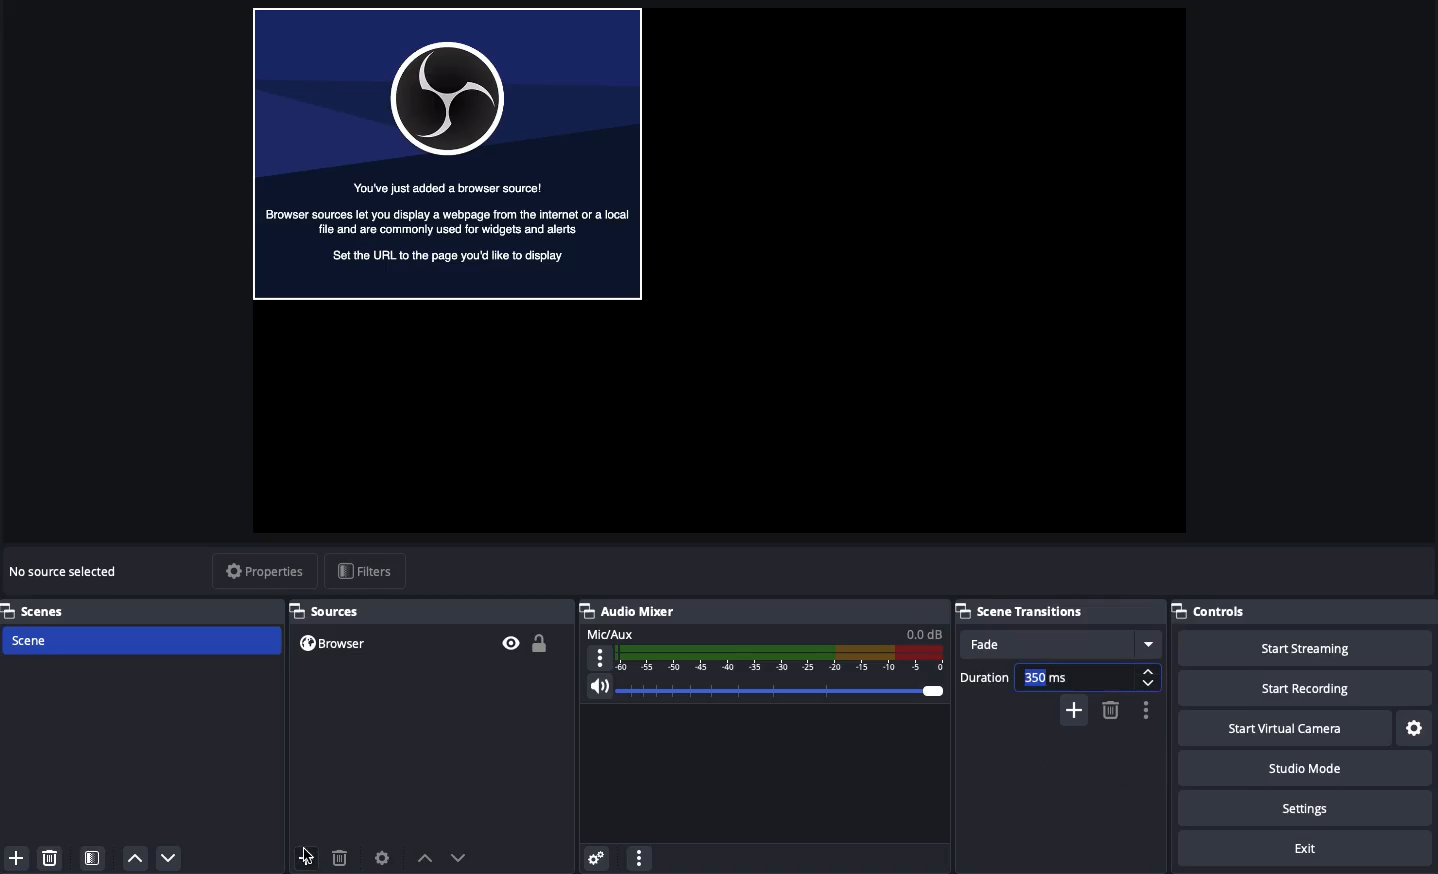 This screenshot has height=874, width=1438. I want to click on Add, so click(307, 856).